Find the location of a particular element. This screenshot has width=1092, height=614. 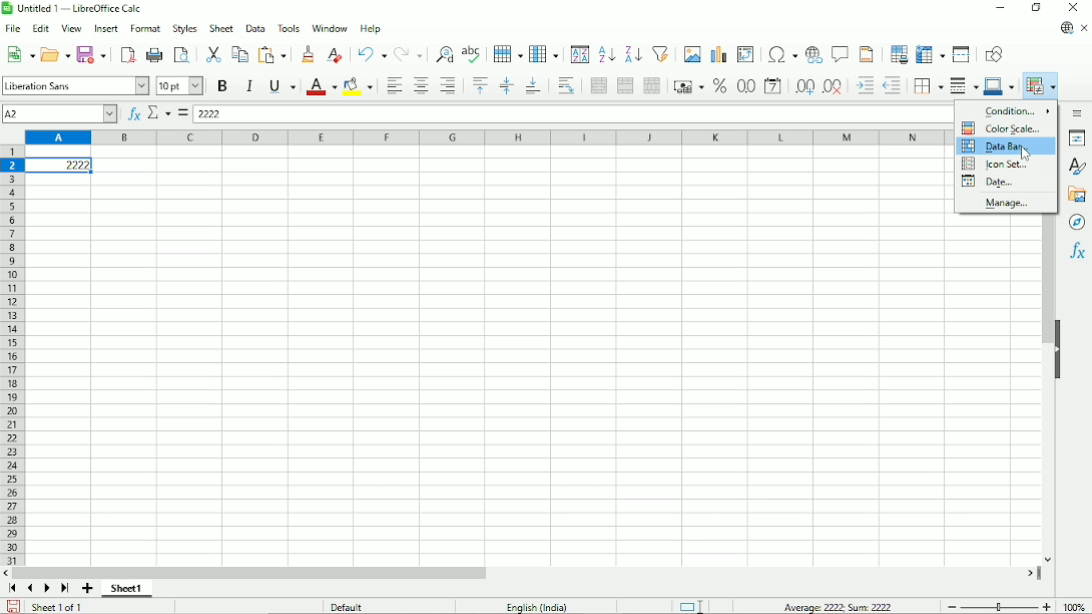

Border style is located at coordinates (963, 87).